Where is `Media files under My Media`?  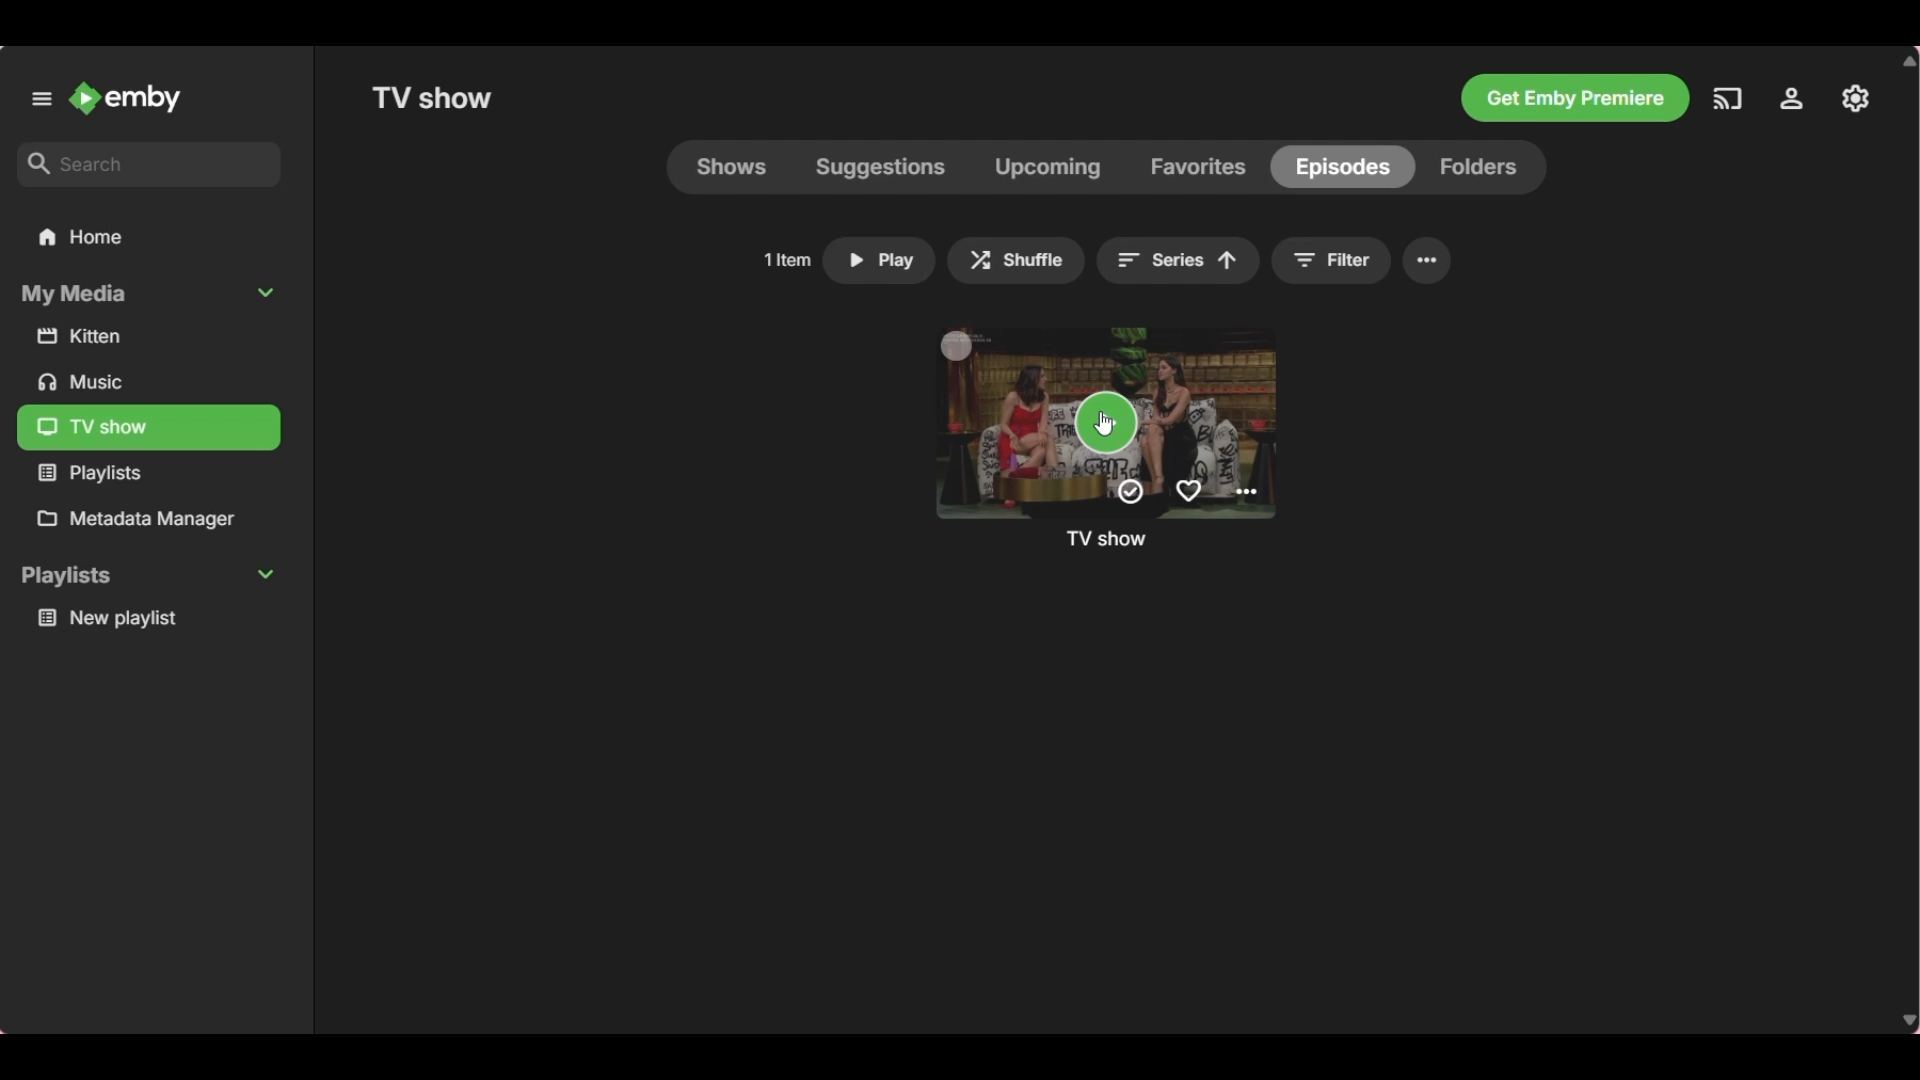
Media files under My Media is located at coordinates (89, 382).